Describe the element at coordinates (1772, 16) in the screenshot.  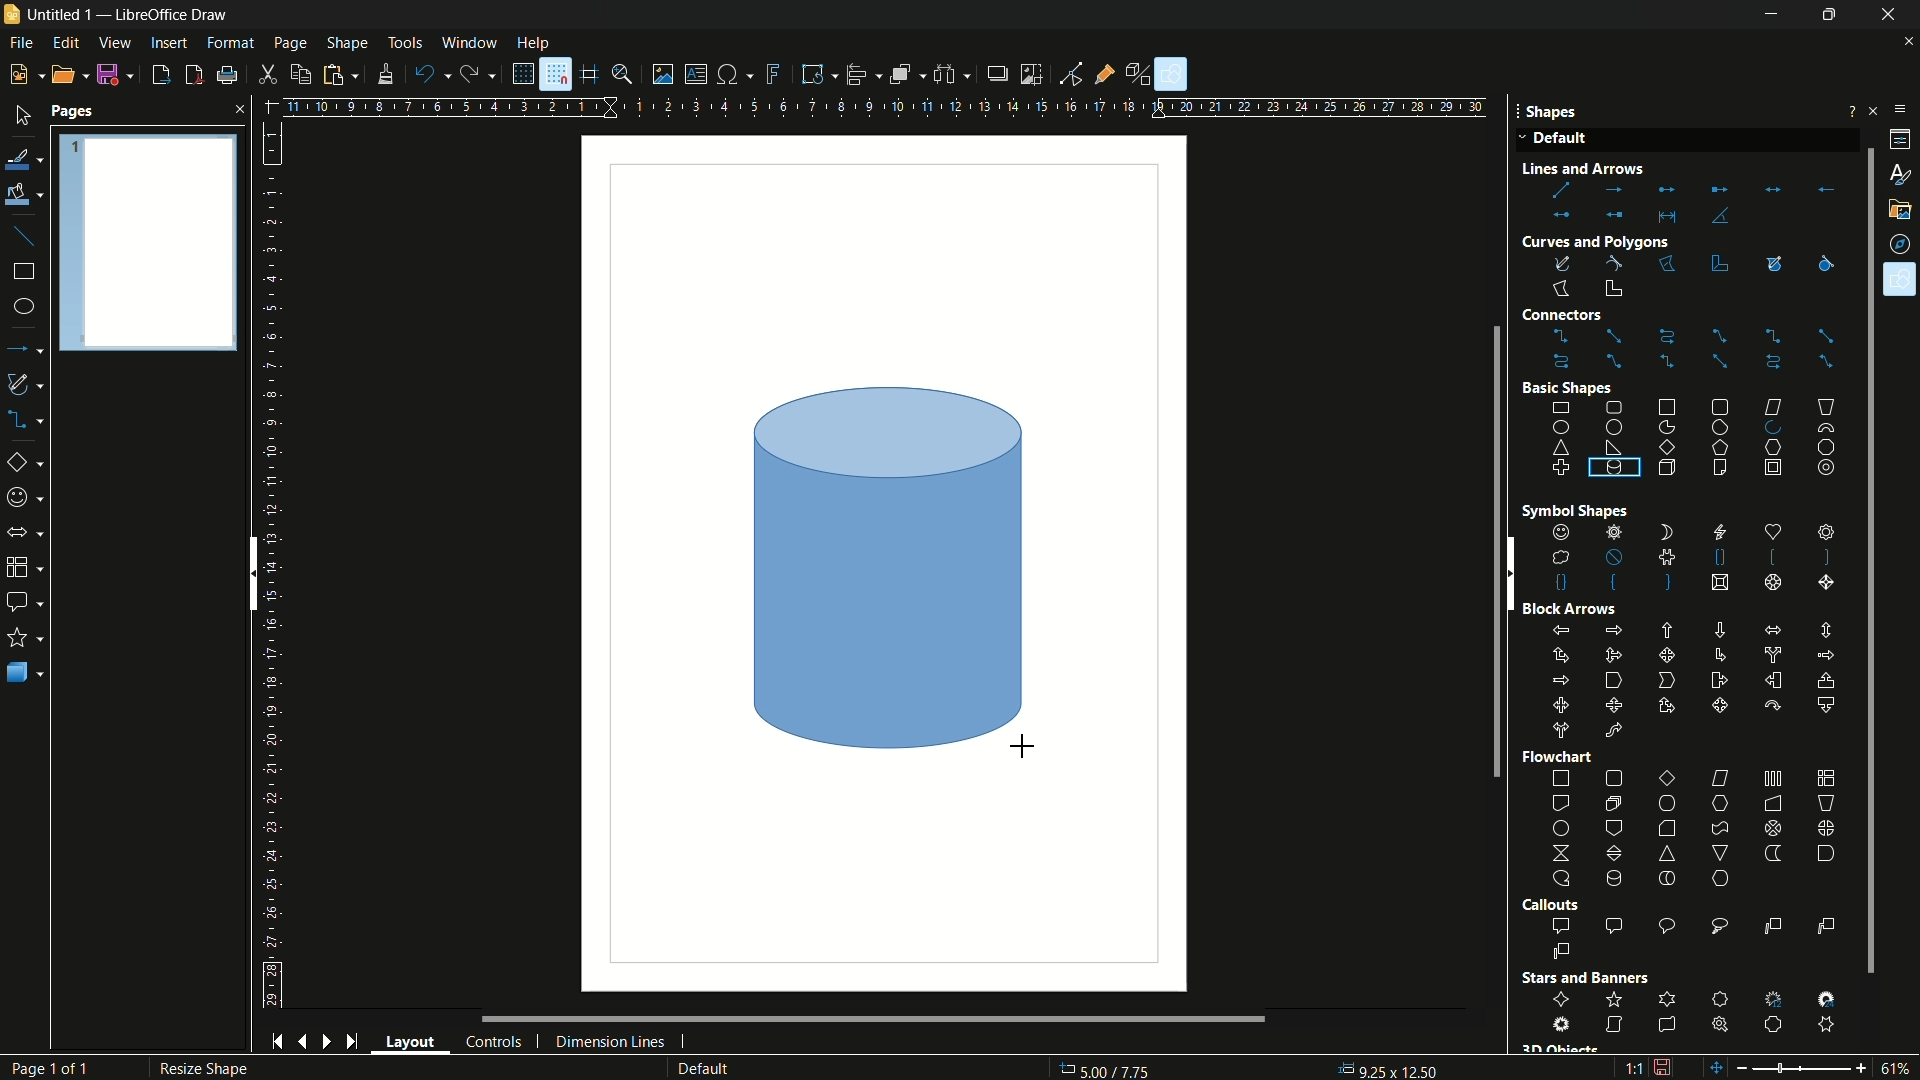
I see `minimize` at that location.